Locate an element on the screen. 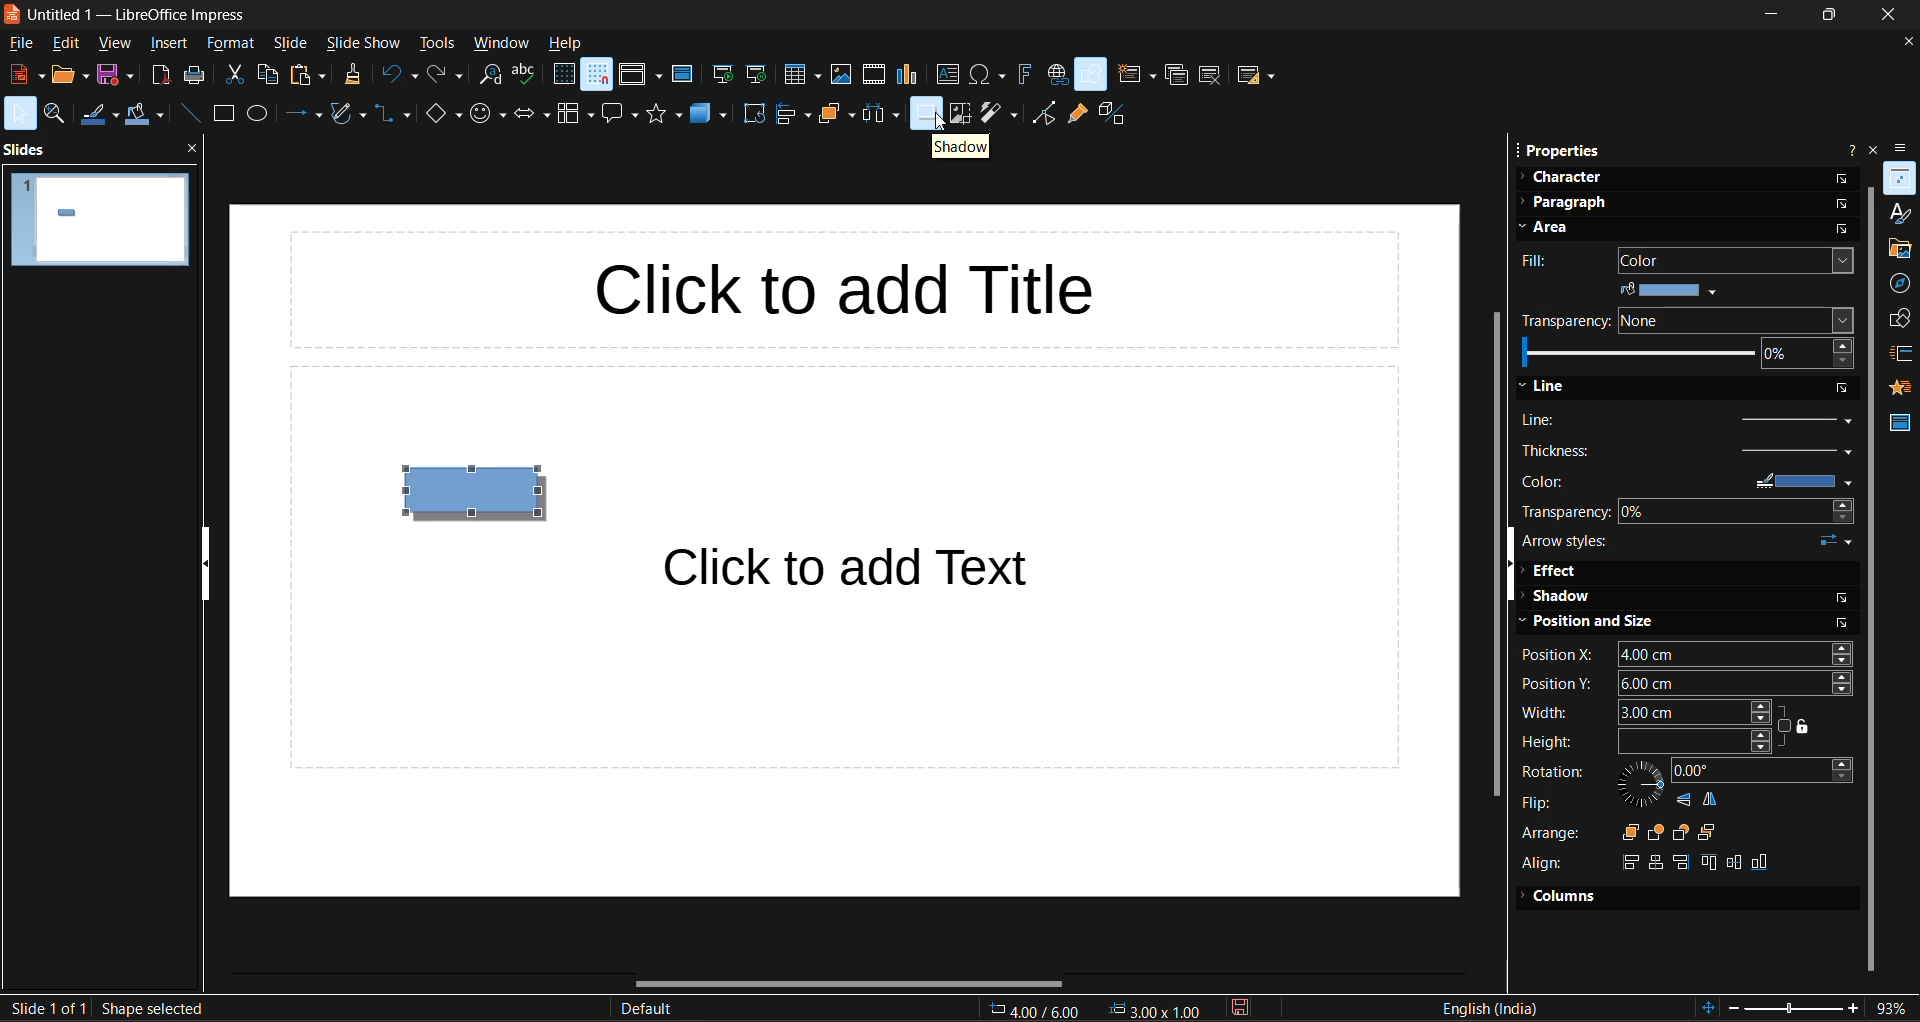  symbol shapes is located at coordinates (484, 114).